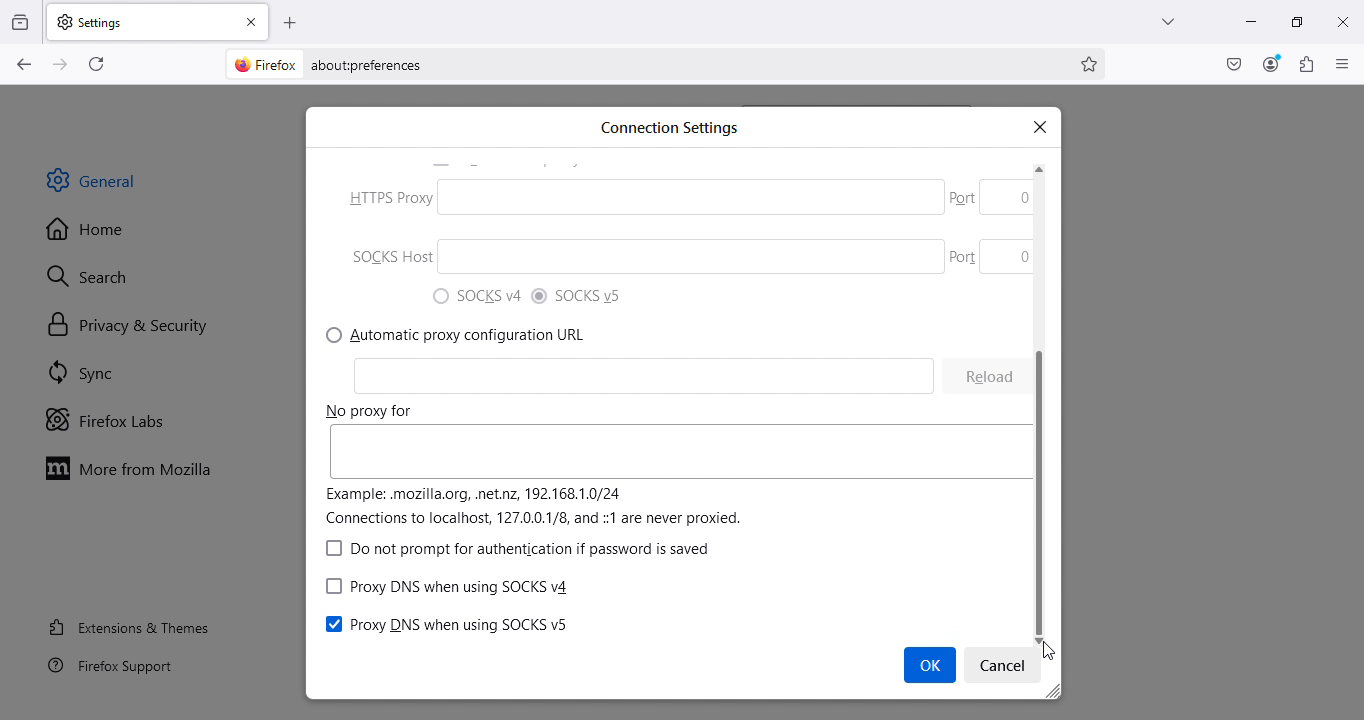 This screenshot has height=720, width=1364. What do you see at coordinates (126, 325) in the screenshot?
I see `Privacy and security` at bounding box center [126, 325].